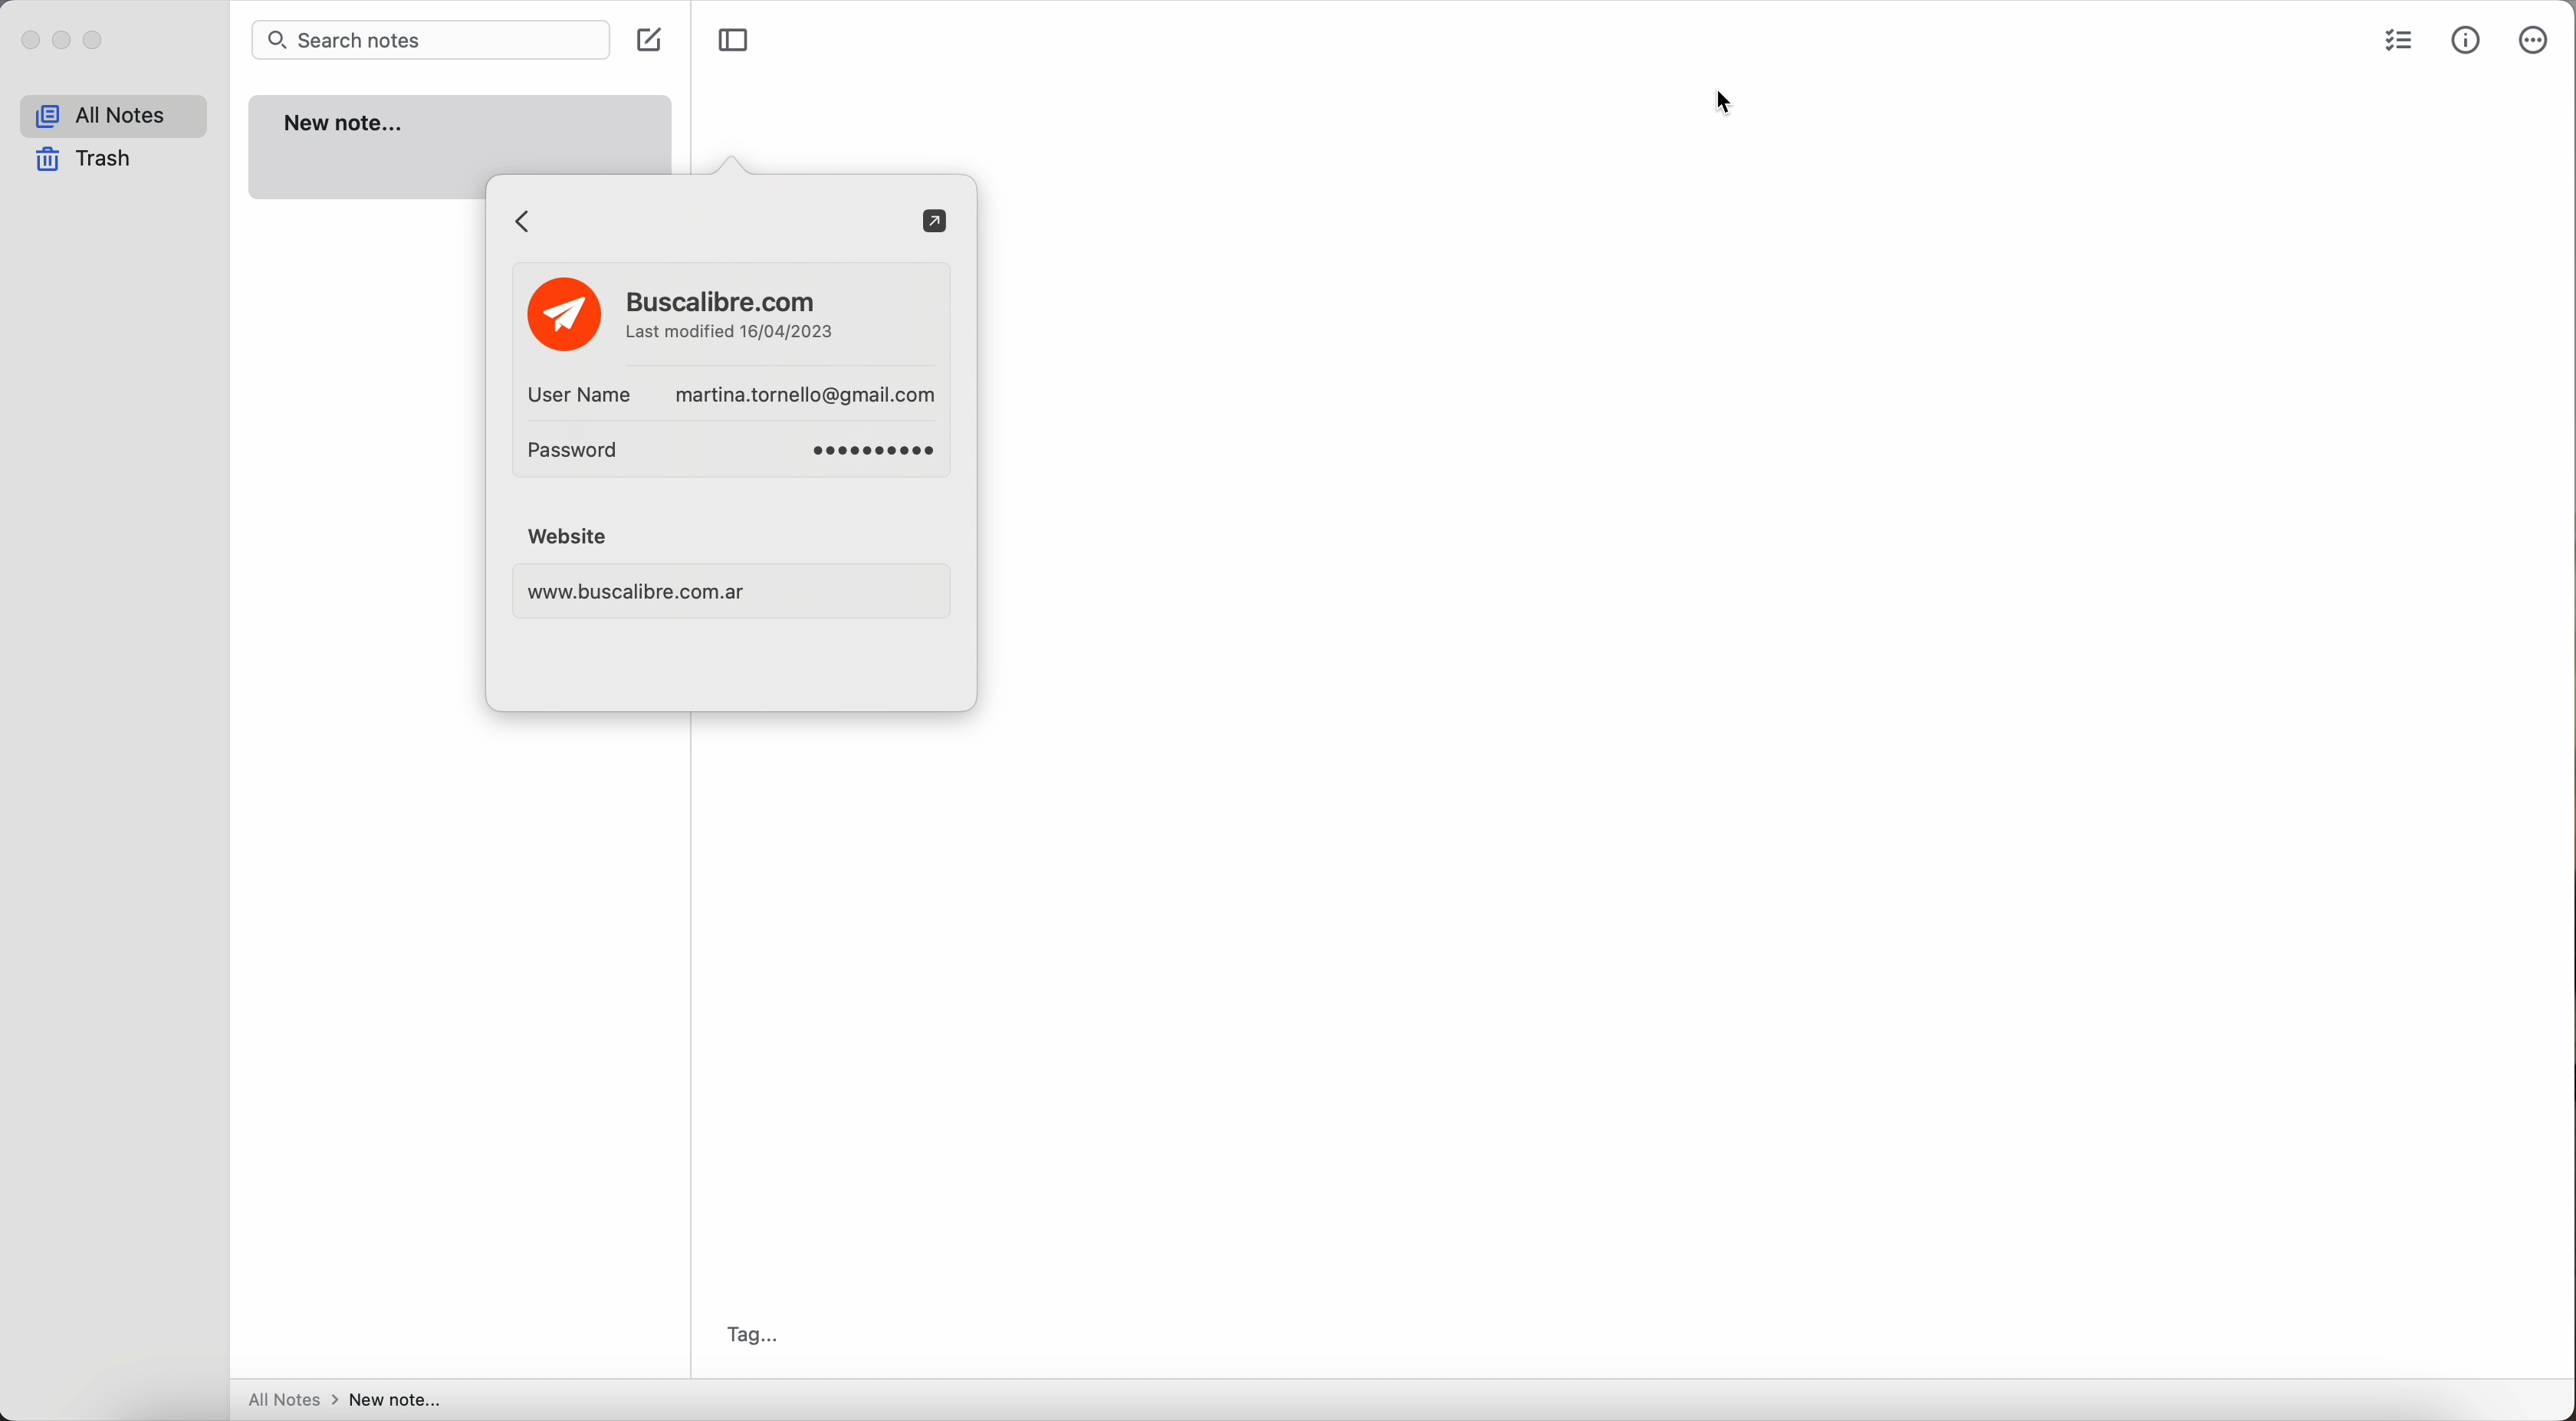 This screenshot has height=1421, width=2576. I want to click on create note, so click(654, 41).